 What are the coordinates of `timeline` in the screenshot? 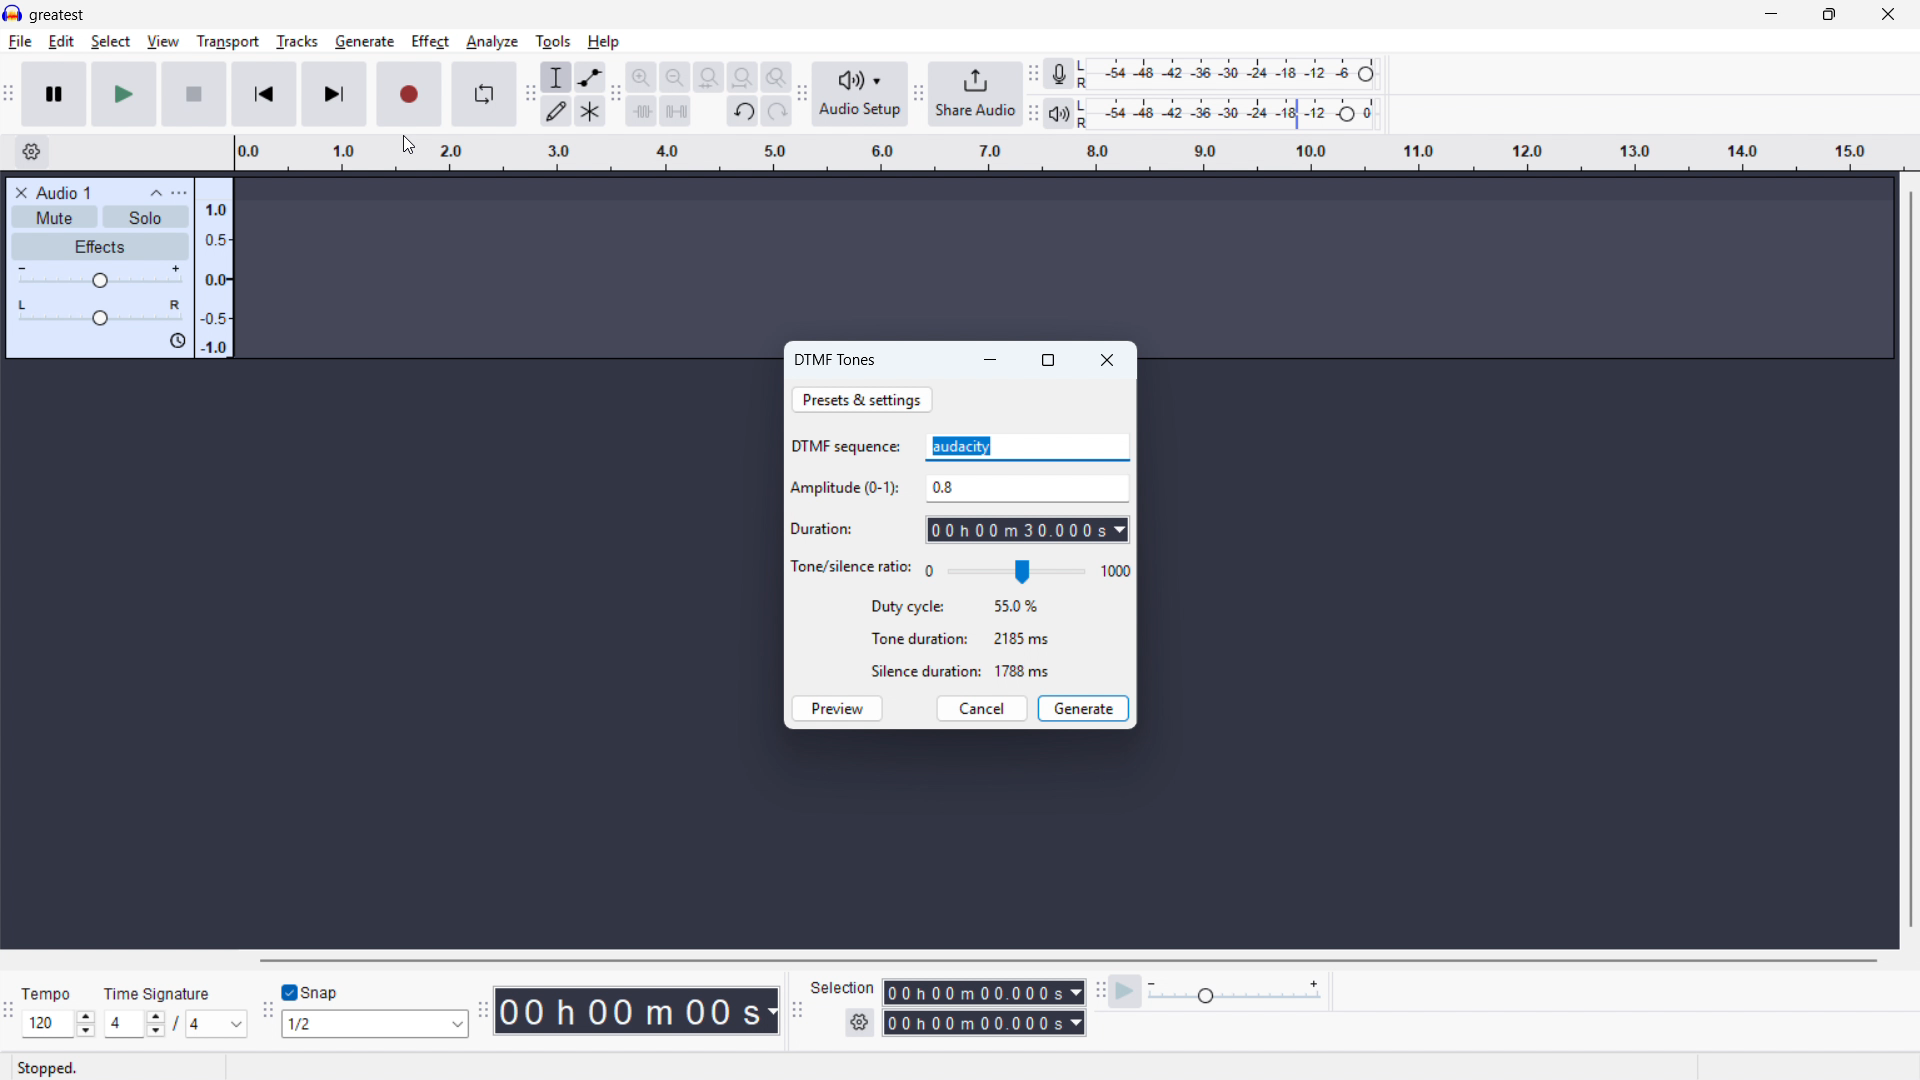 It's located at (1070, 153).